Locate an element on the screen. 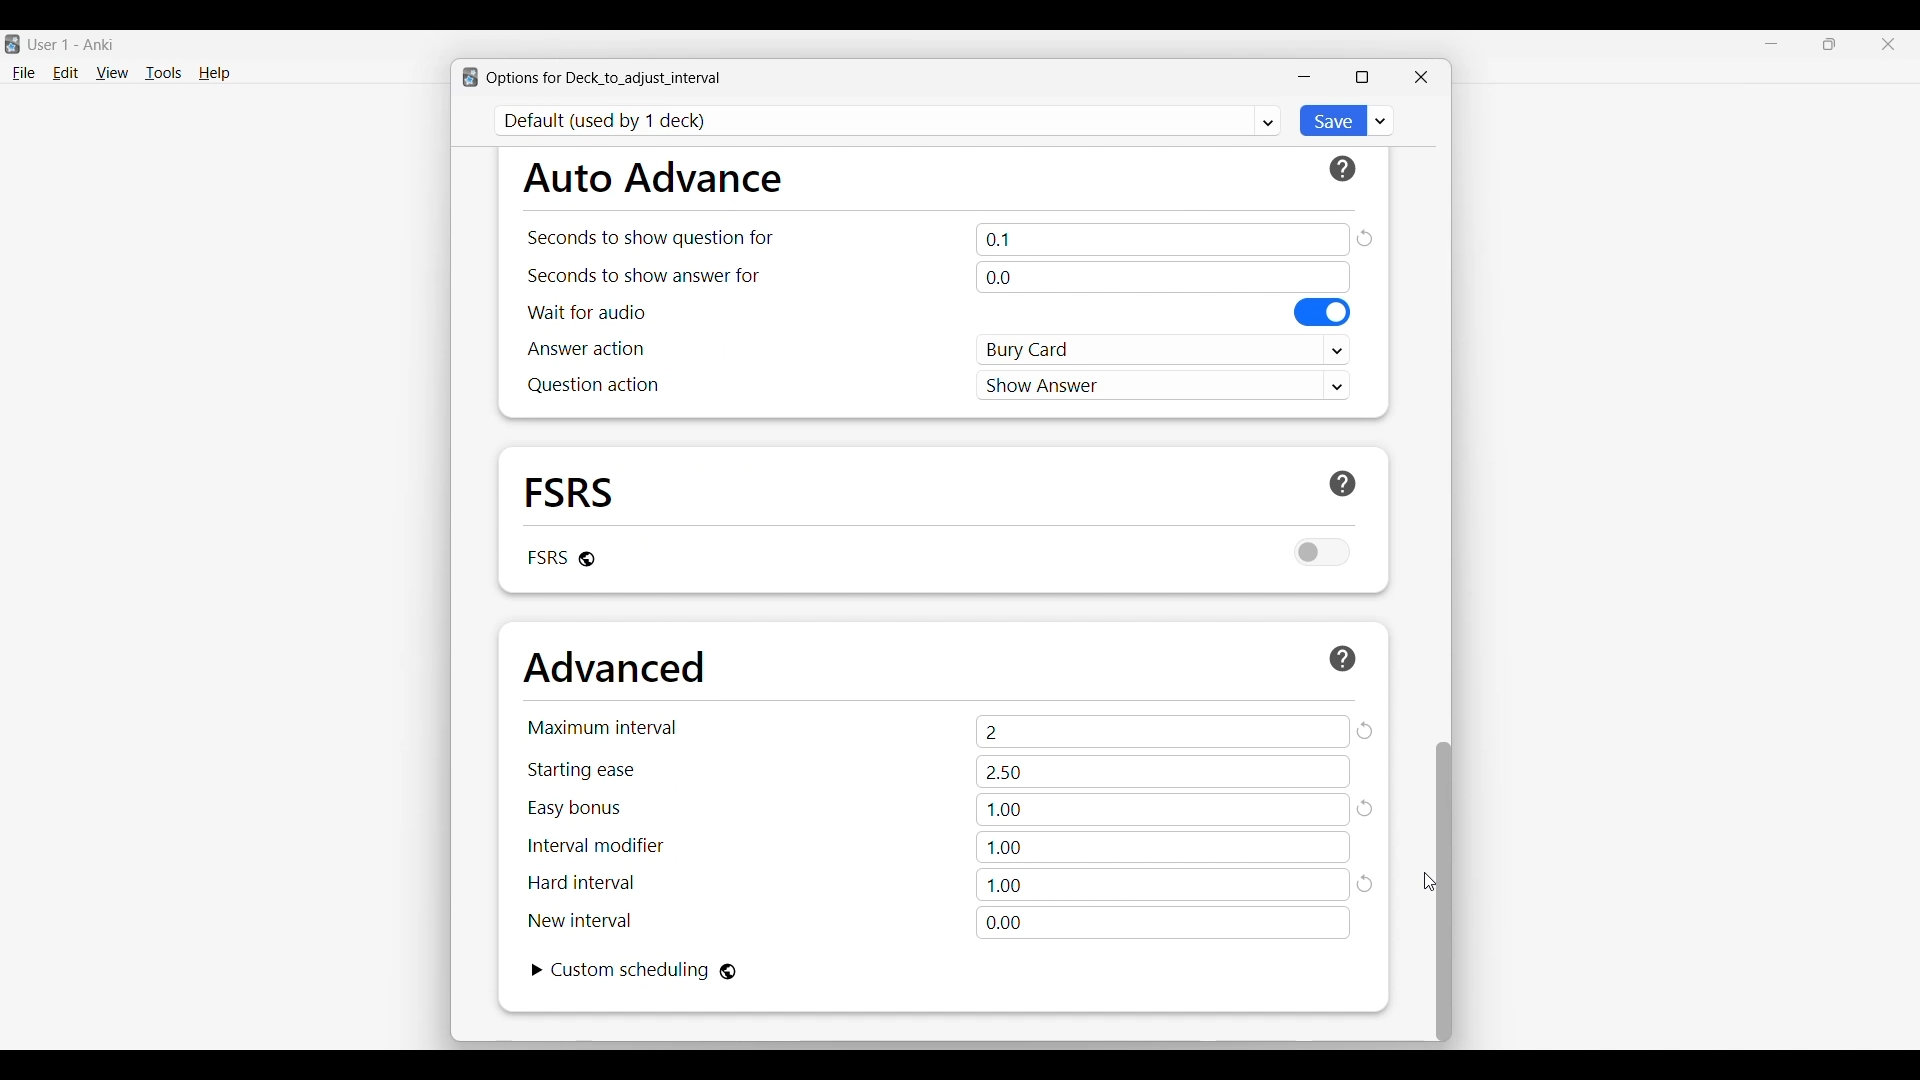 The image size is (1920, 1080). Bury card selected is located at coordinates (1164, 350).